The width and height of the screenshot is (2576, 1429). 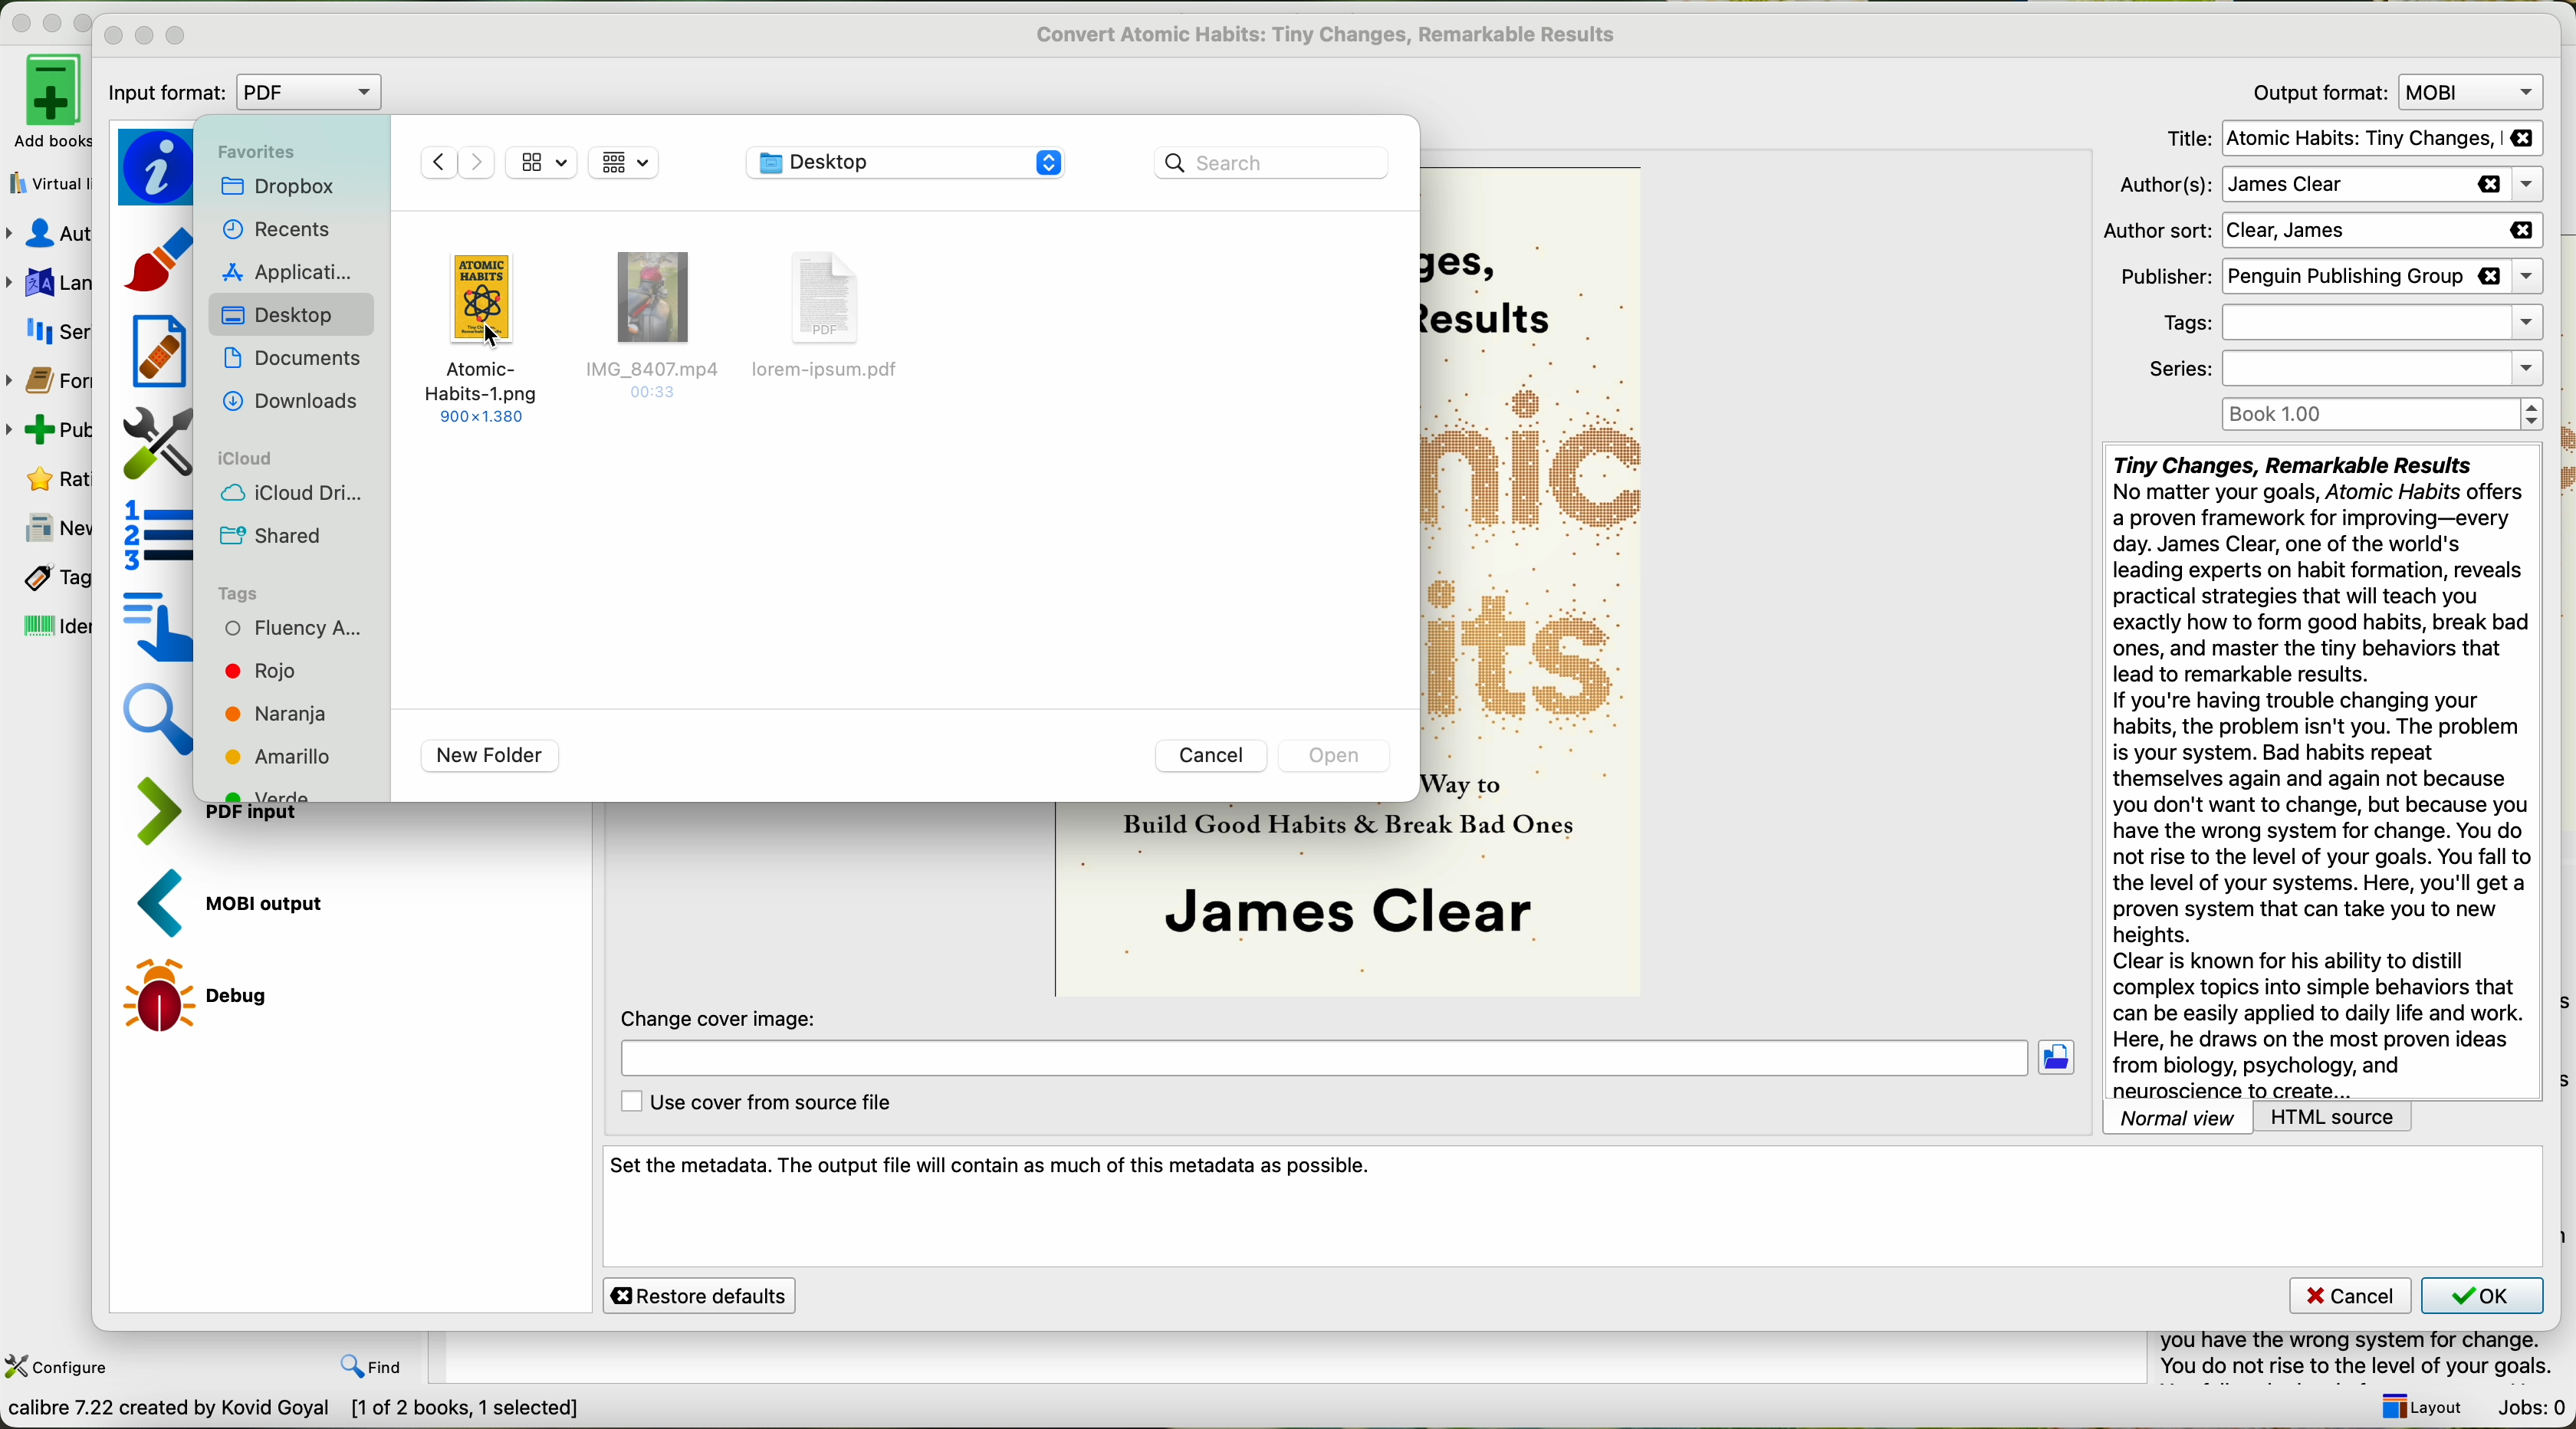 What do you see at coordinates (58, 335) in the screenshot?
I see `series` at bounding box center [58, 335].